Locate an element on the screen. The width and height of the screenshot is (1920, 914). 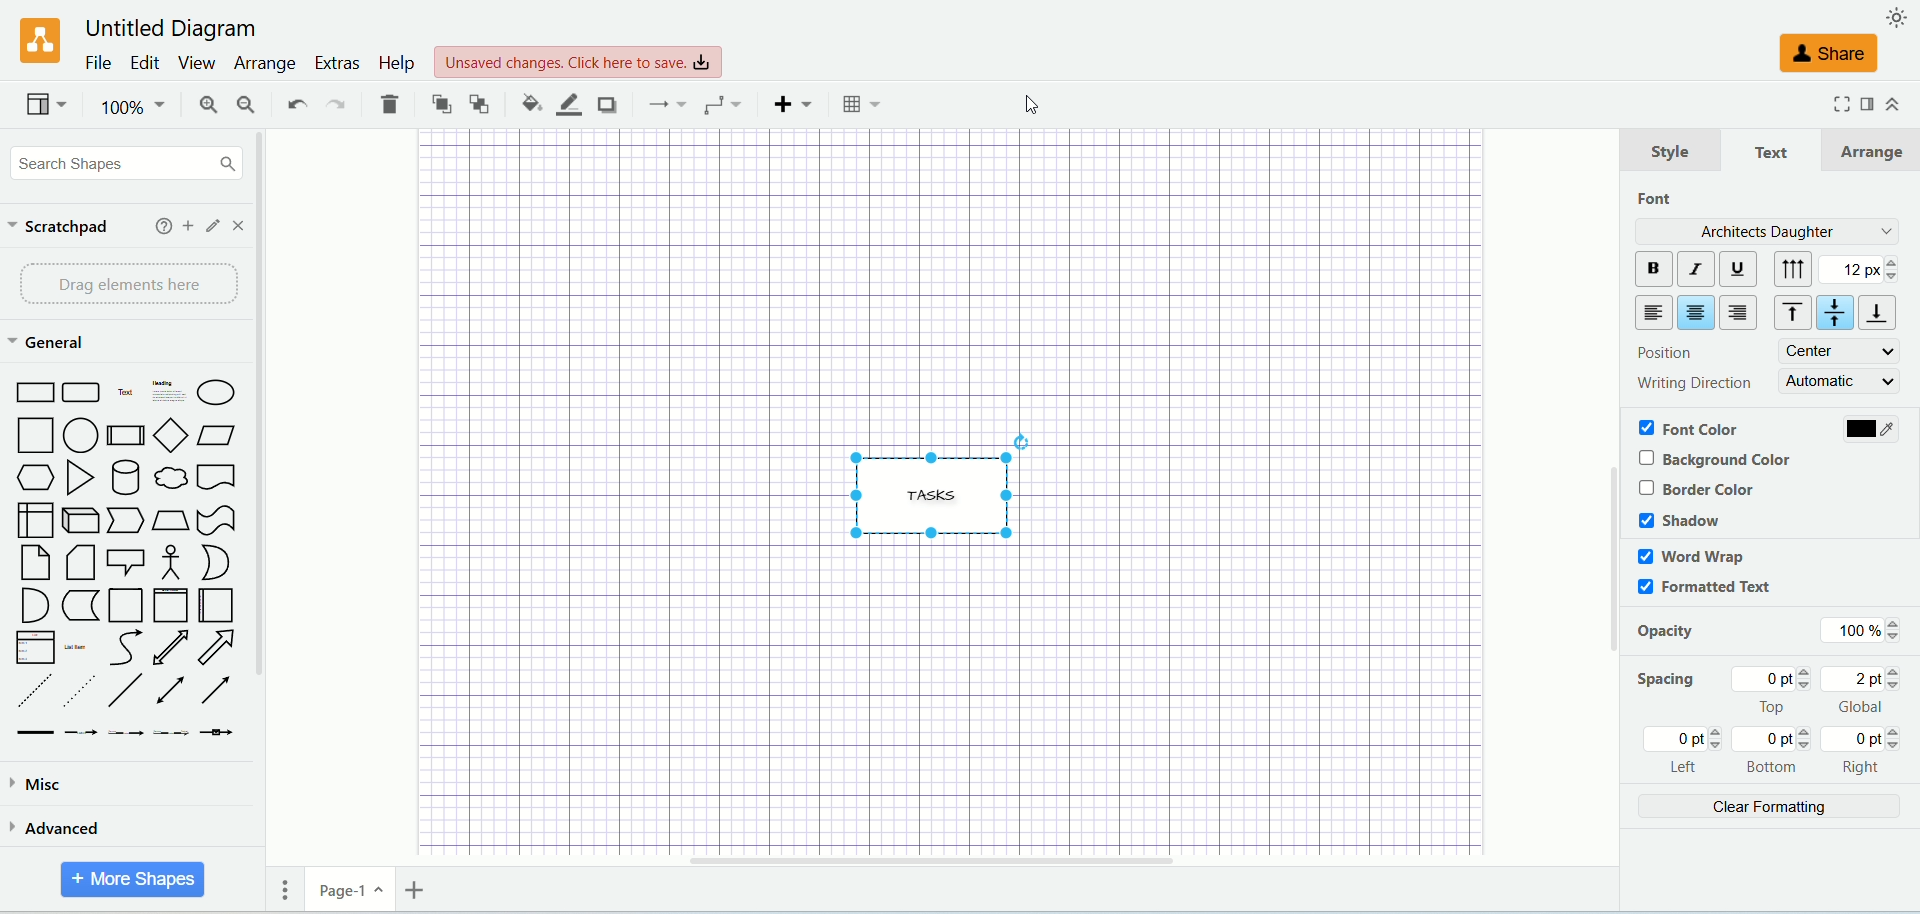
100% is located at coordinates (130, 107).